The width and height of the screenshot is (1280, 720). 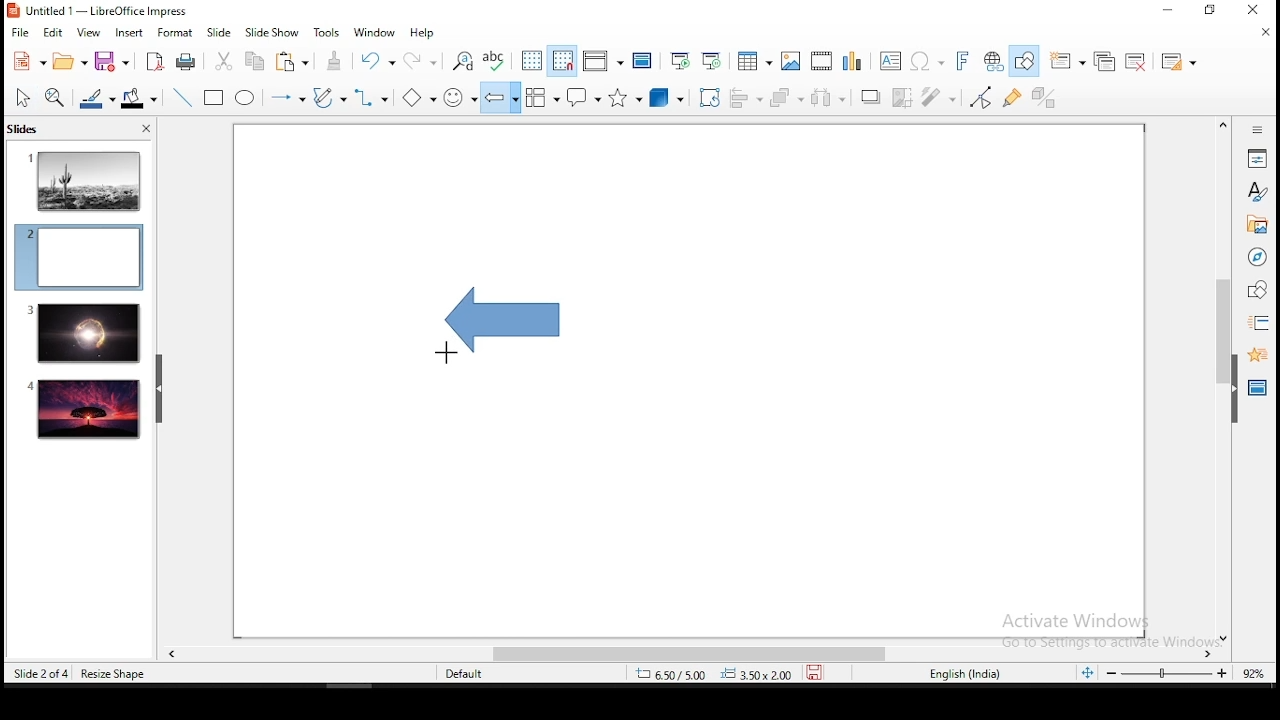 What do you see at coordinates (994, 62) in the screenshot?
I see `hyperlink` at bounding box center [994, 62].